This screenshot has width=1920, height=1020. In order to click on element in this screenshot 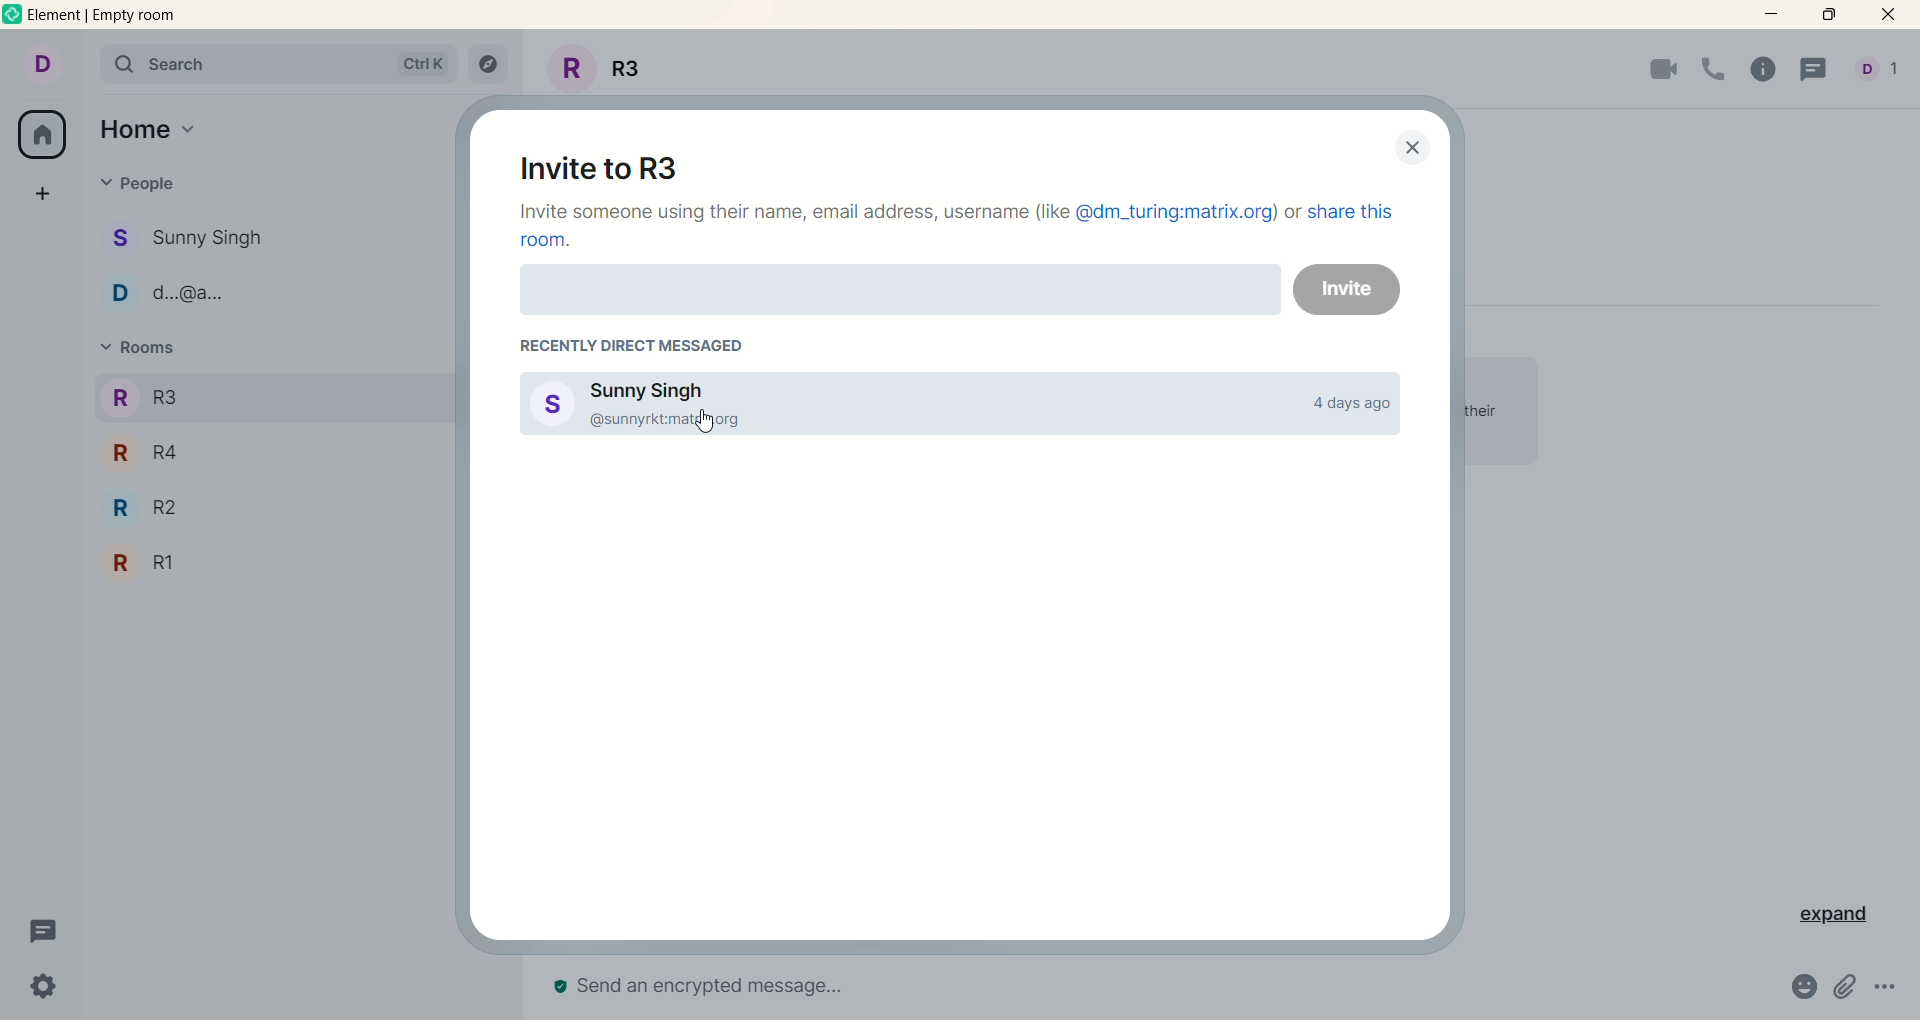, I will do `click(106, 15)`.